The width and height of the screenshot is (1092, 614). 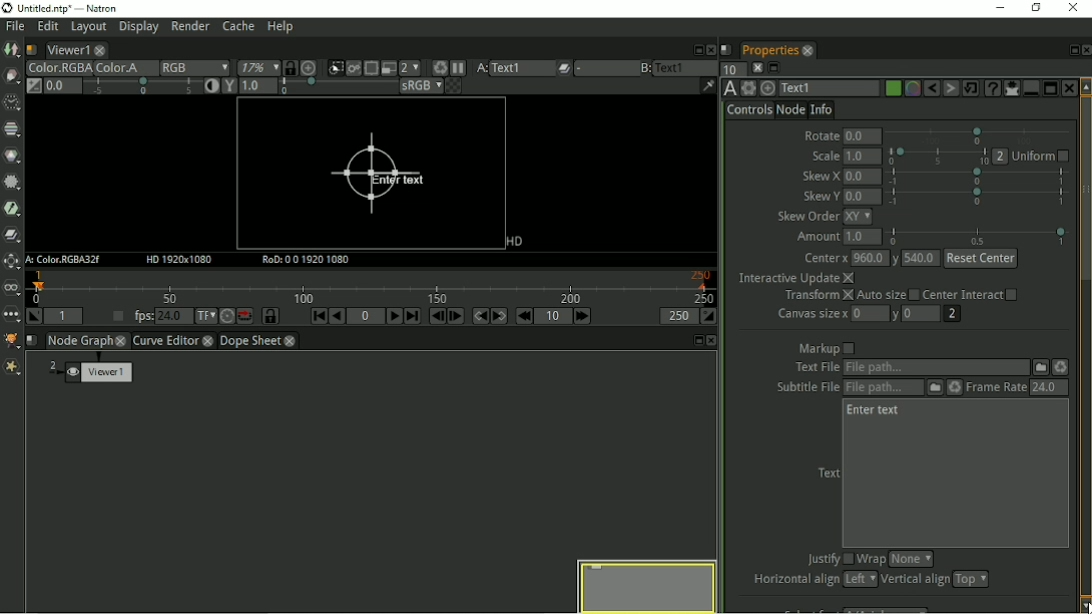 What do you see at coordinates (459, 68) in the screenshot?
I see `Pause updates` at bounding box center [459, 68].